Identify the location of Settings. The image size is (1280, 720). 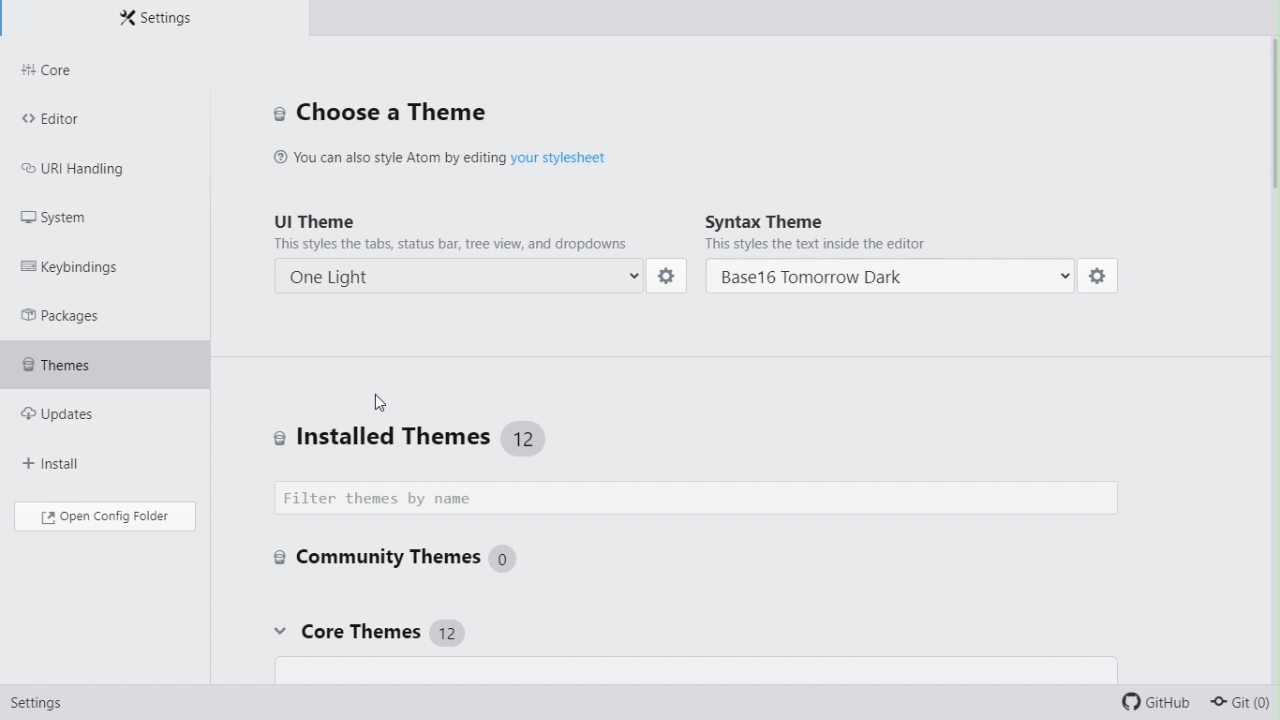
(157, 21).